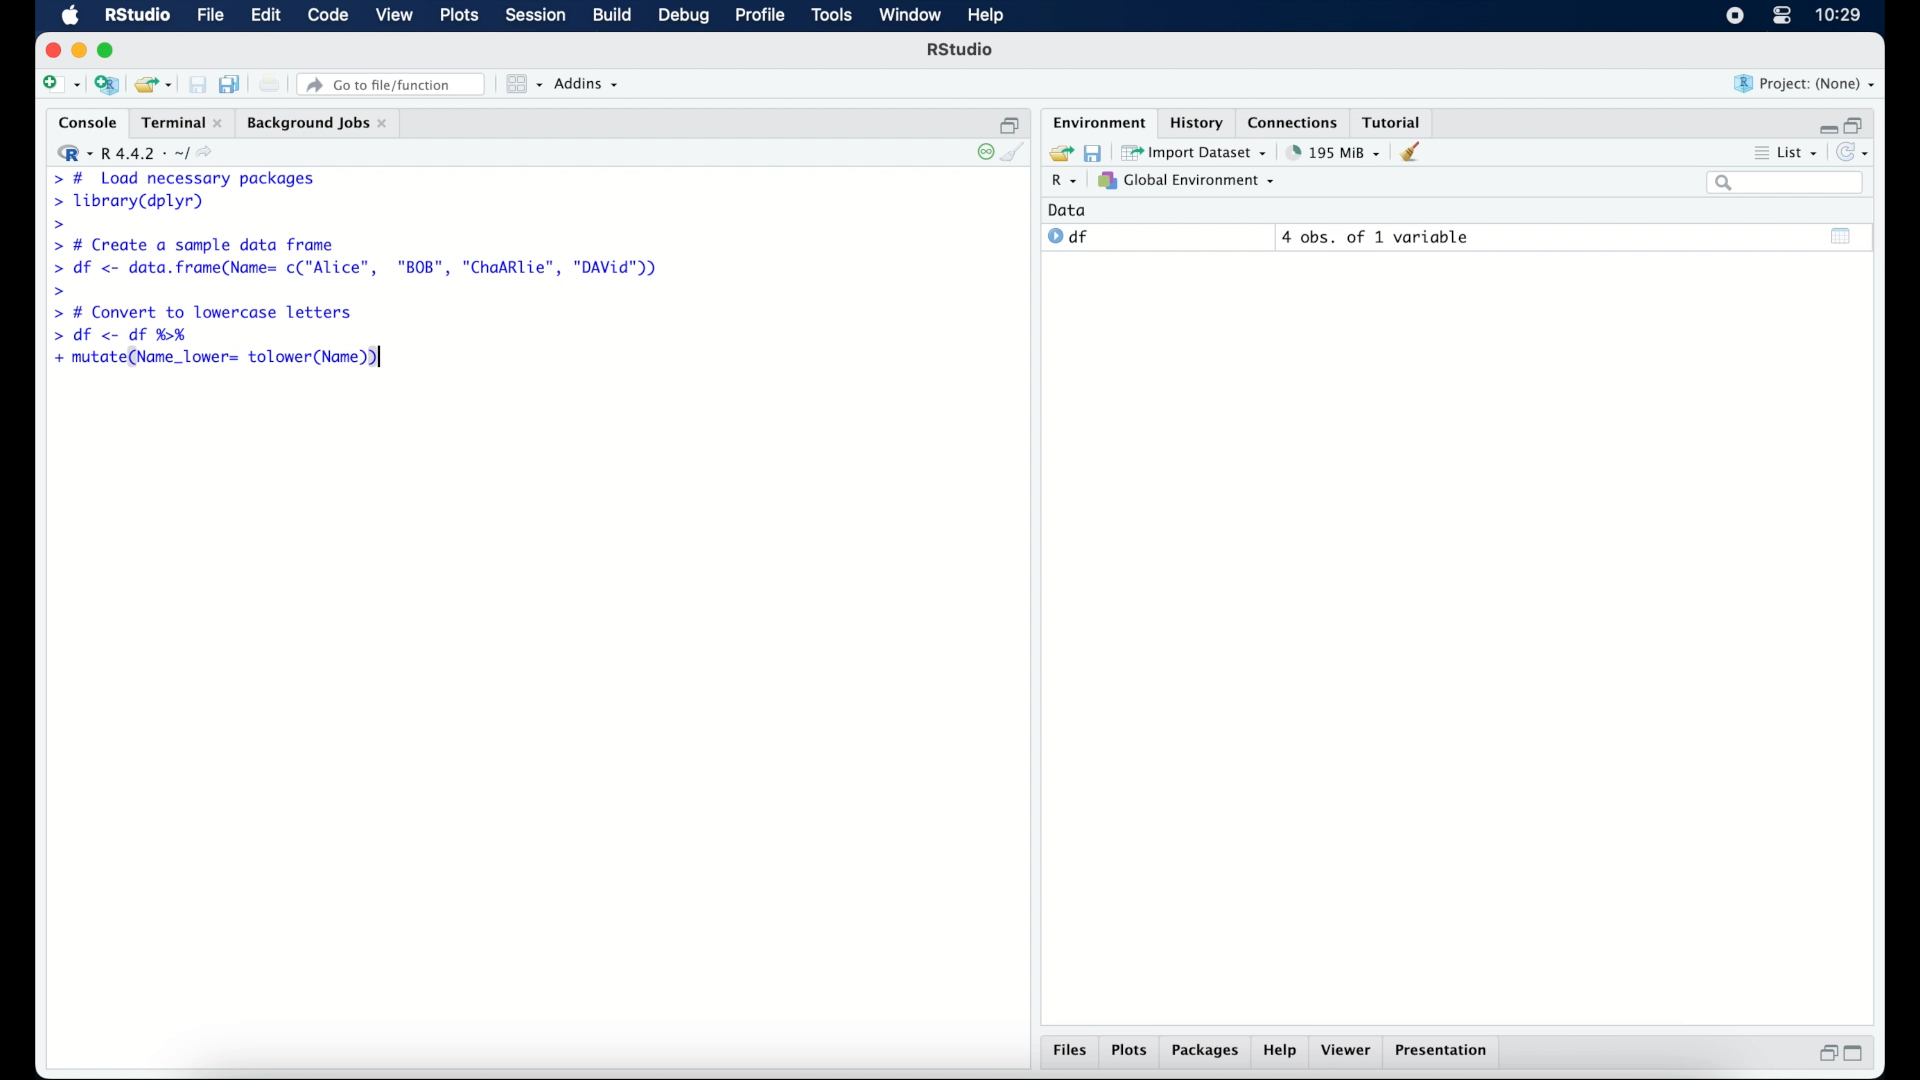 This screenshot has height=1080, width=1920. I want to click on load workspace, so click(1058, 151).